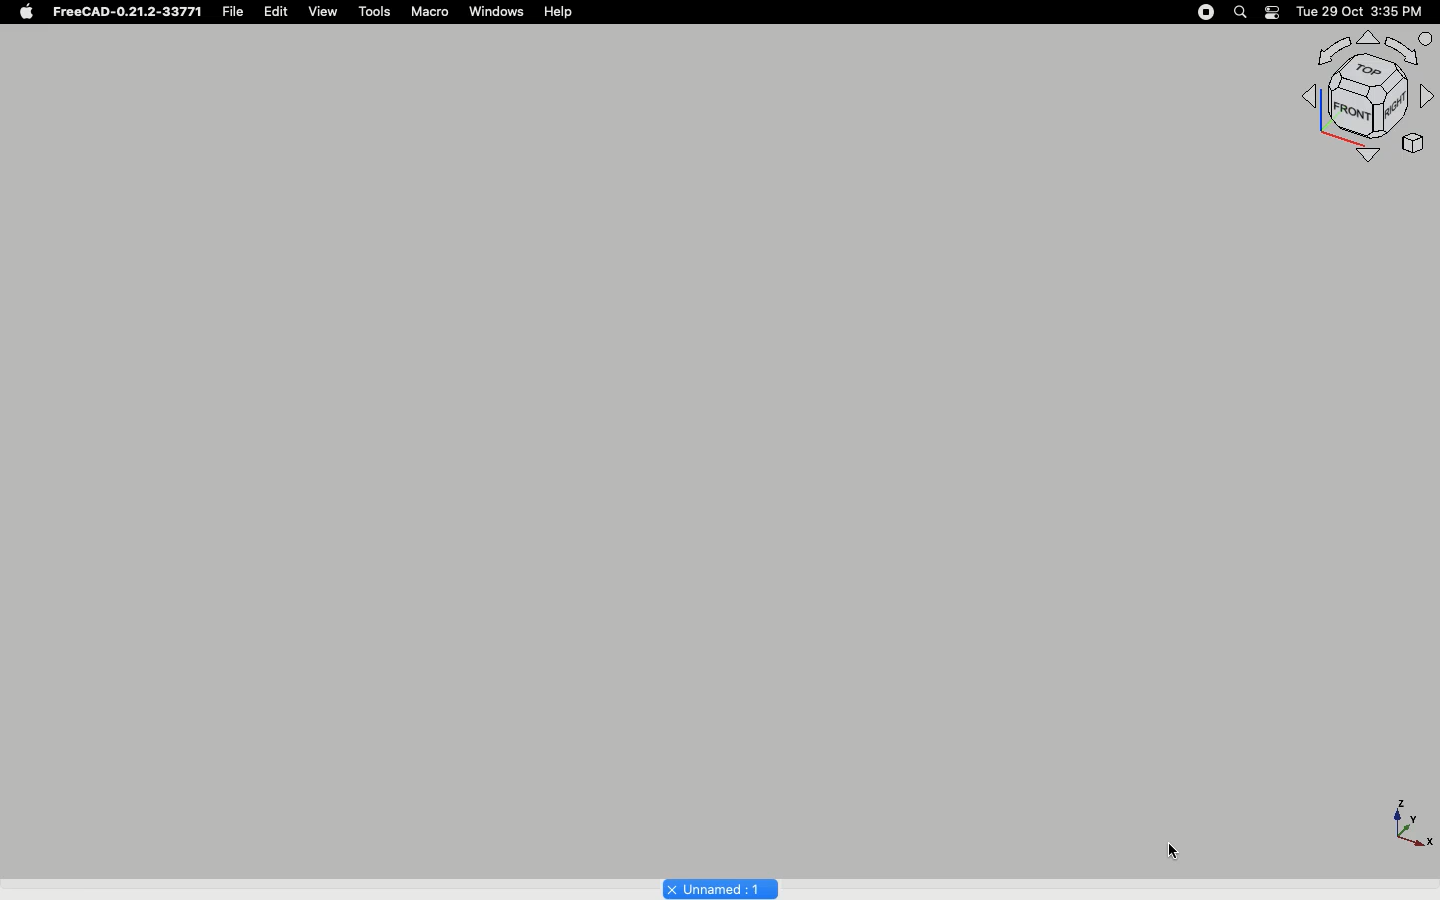 The height and width of the screenshot is (900, 1440). What do you see at coordinates (1239, 12) in the screenshot?
I see `search` at bounding box center [1239, 12].